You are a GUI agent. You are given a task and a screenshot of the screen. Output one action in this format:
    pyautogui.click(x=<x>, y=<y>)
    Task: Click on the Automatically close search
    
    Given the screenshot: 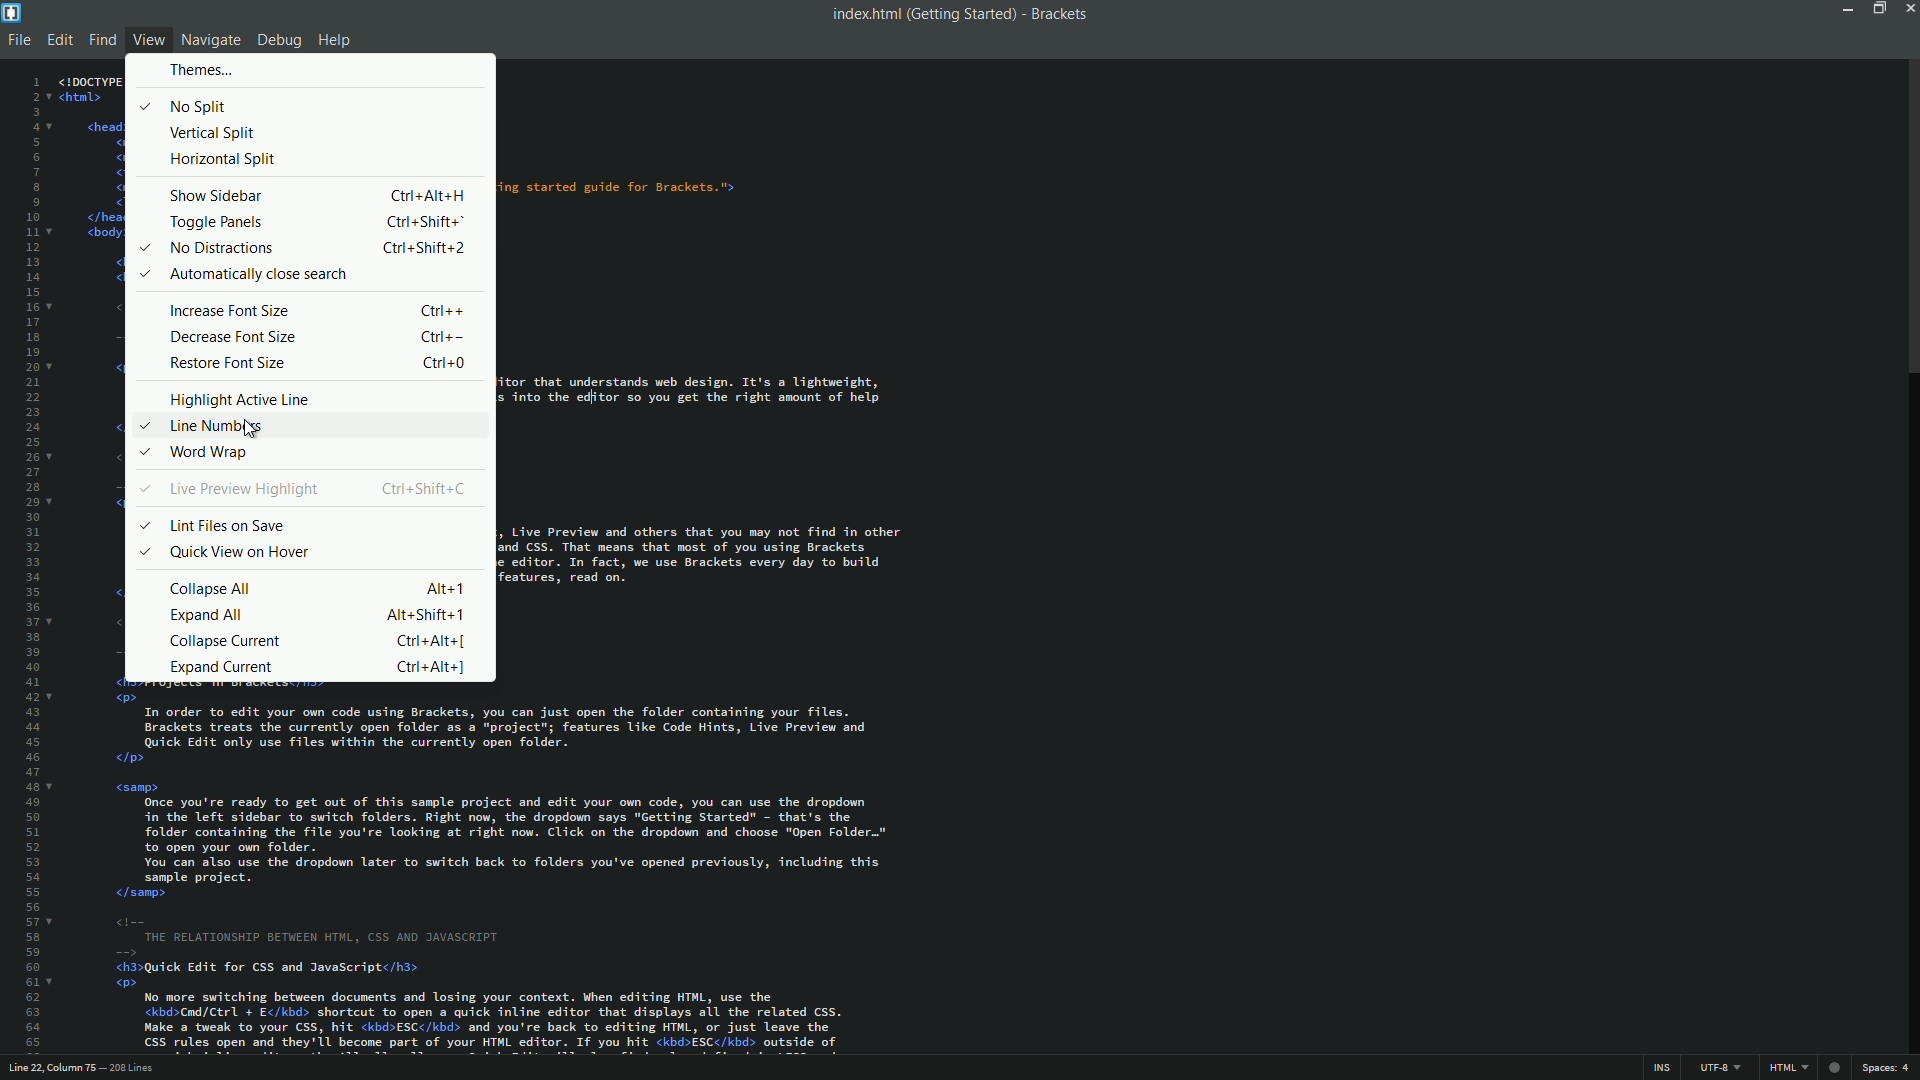 What is the action you would take?
    pyautogui.click(x=247, y=274)
    